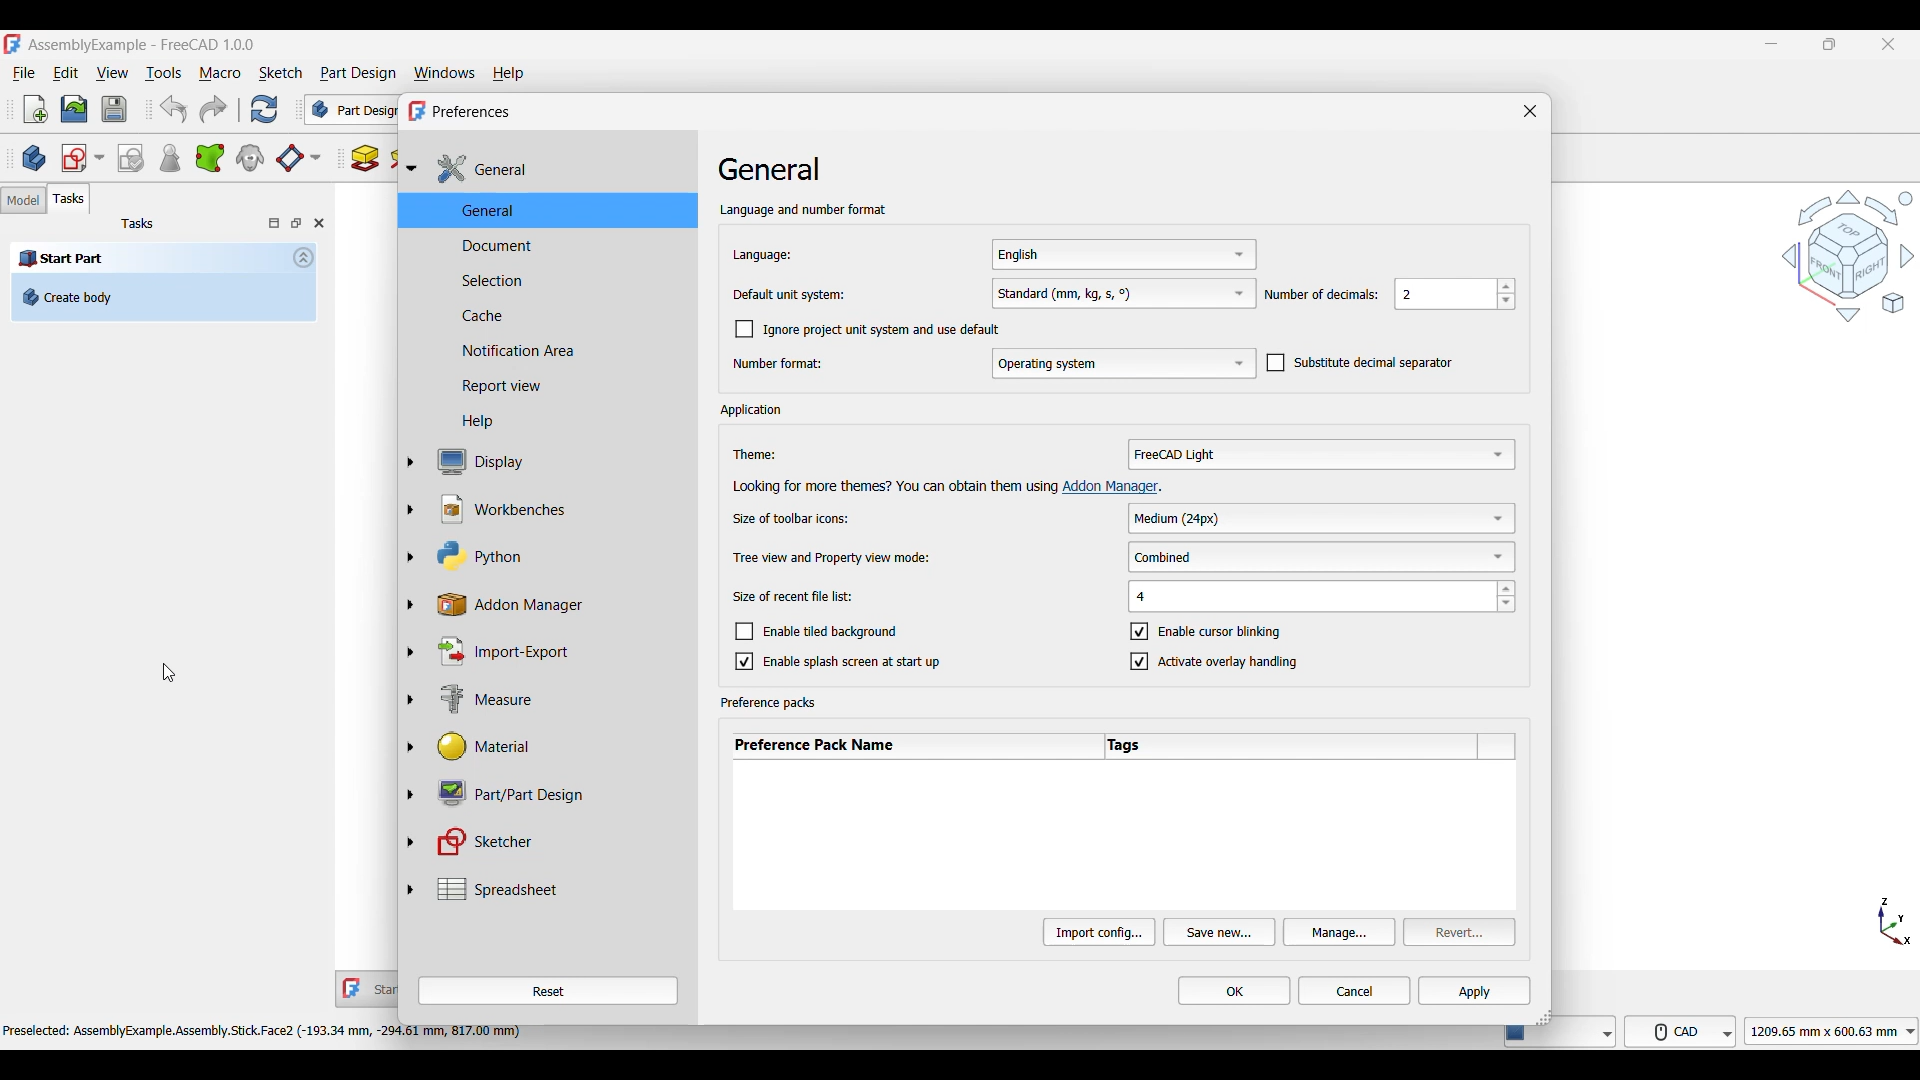 This screenshot has width=1920, height=1080. I want to click on Part design, so click(349, 109).